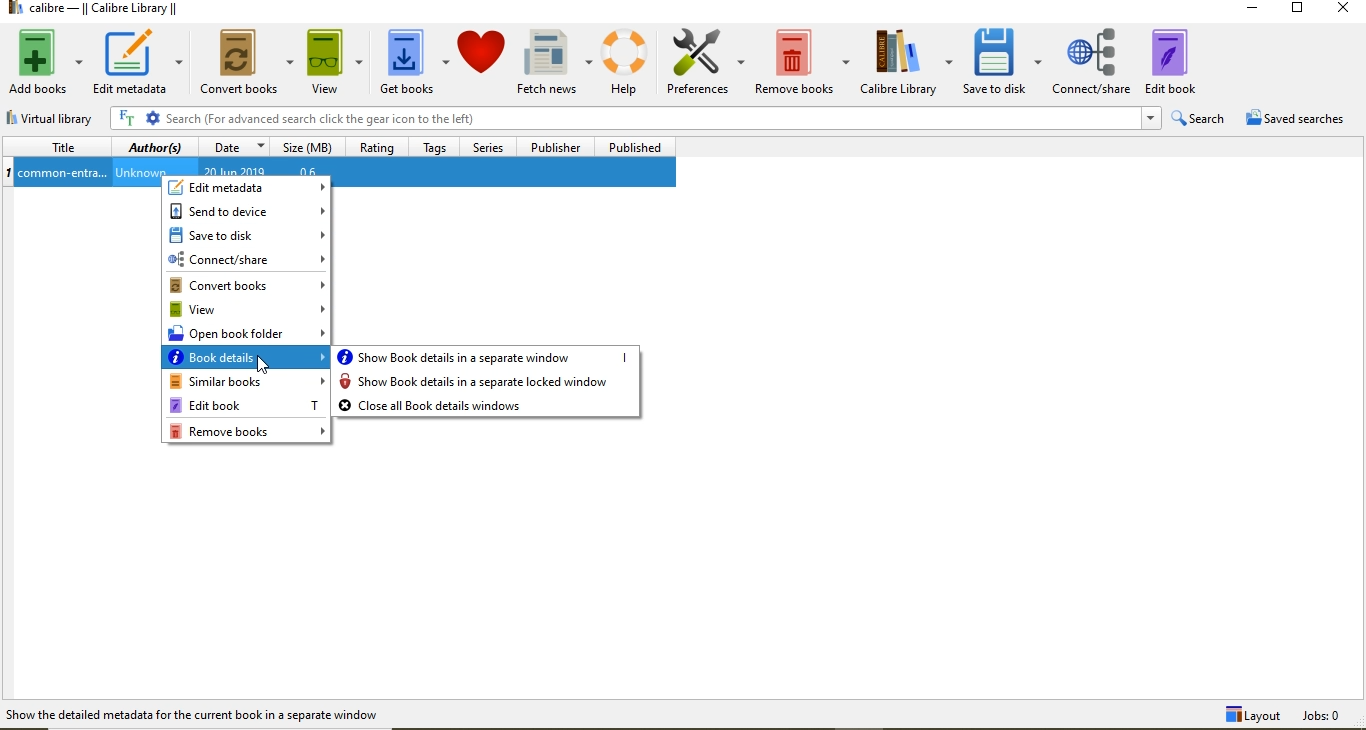 Image resolution: width=1366 pixels, height=730 pixels. What do you see at coordinates (629, 61) in the screenshot?
I see `help` at bounding box center [629, 61].